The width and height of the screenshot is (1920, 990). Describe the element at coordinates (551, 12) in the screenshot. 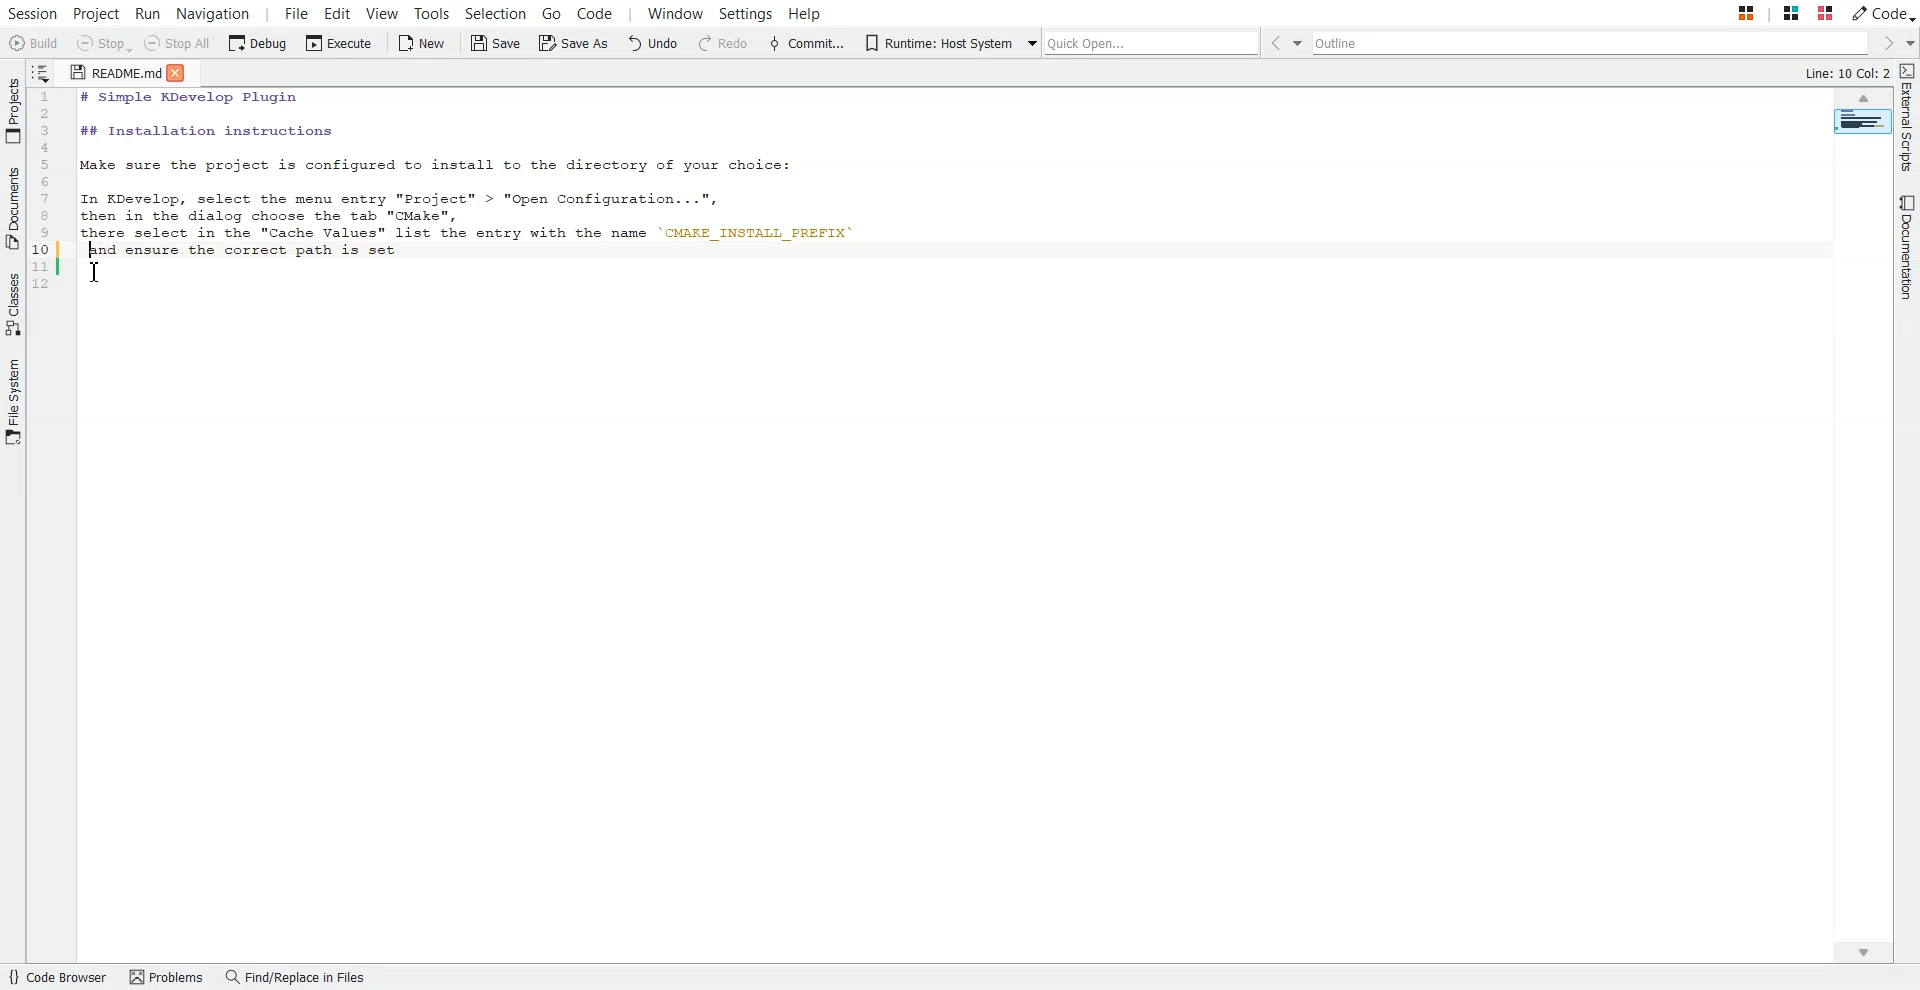

I see `Go` at that location.